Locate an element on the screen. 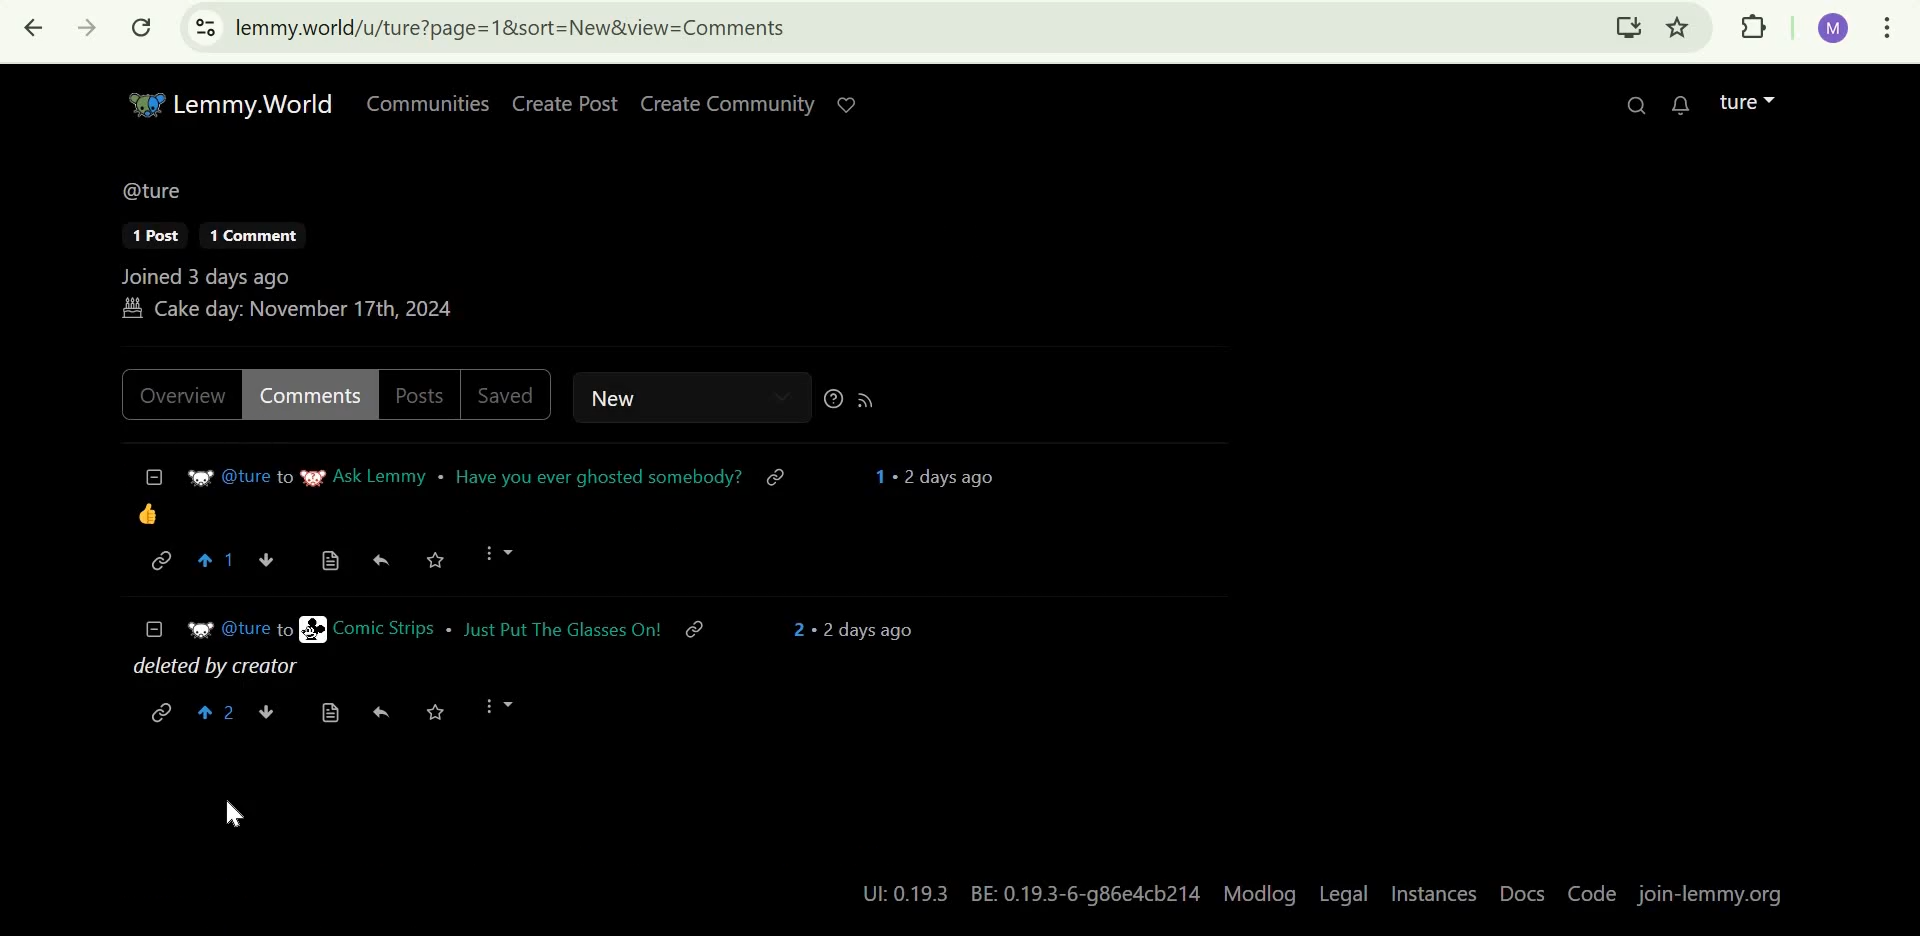 This screenshot has width=1920, height=936. Legal is located at coordinates (1346, 893).